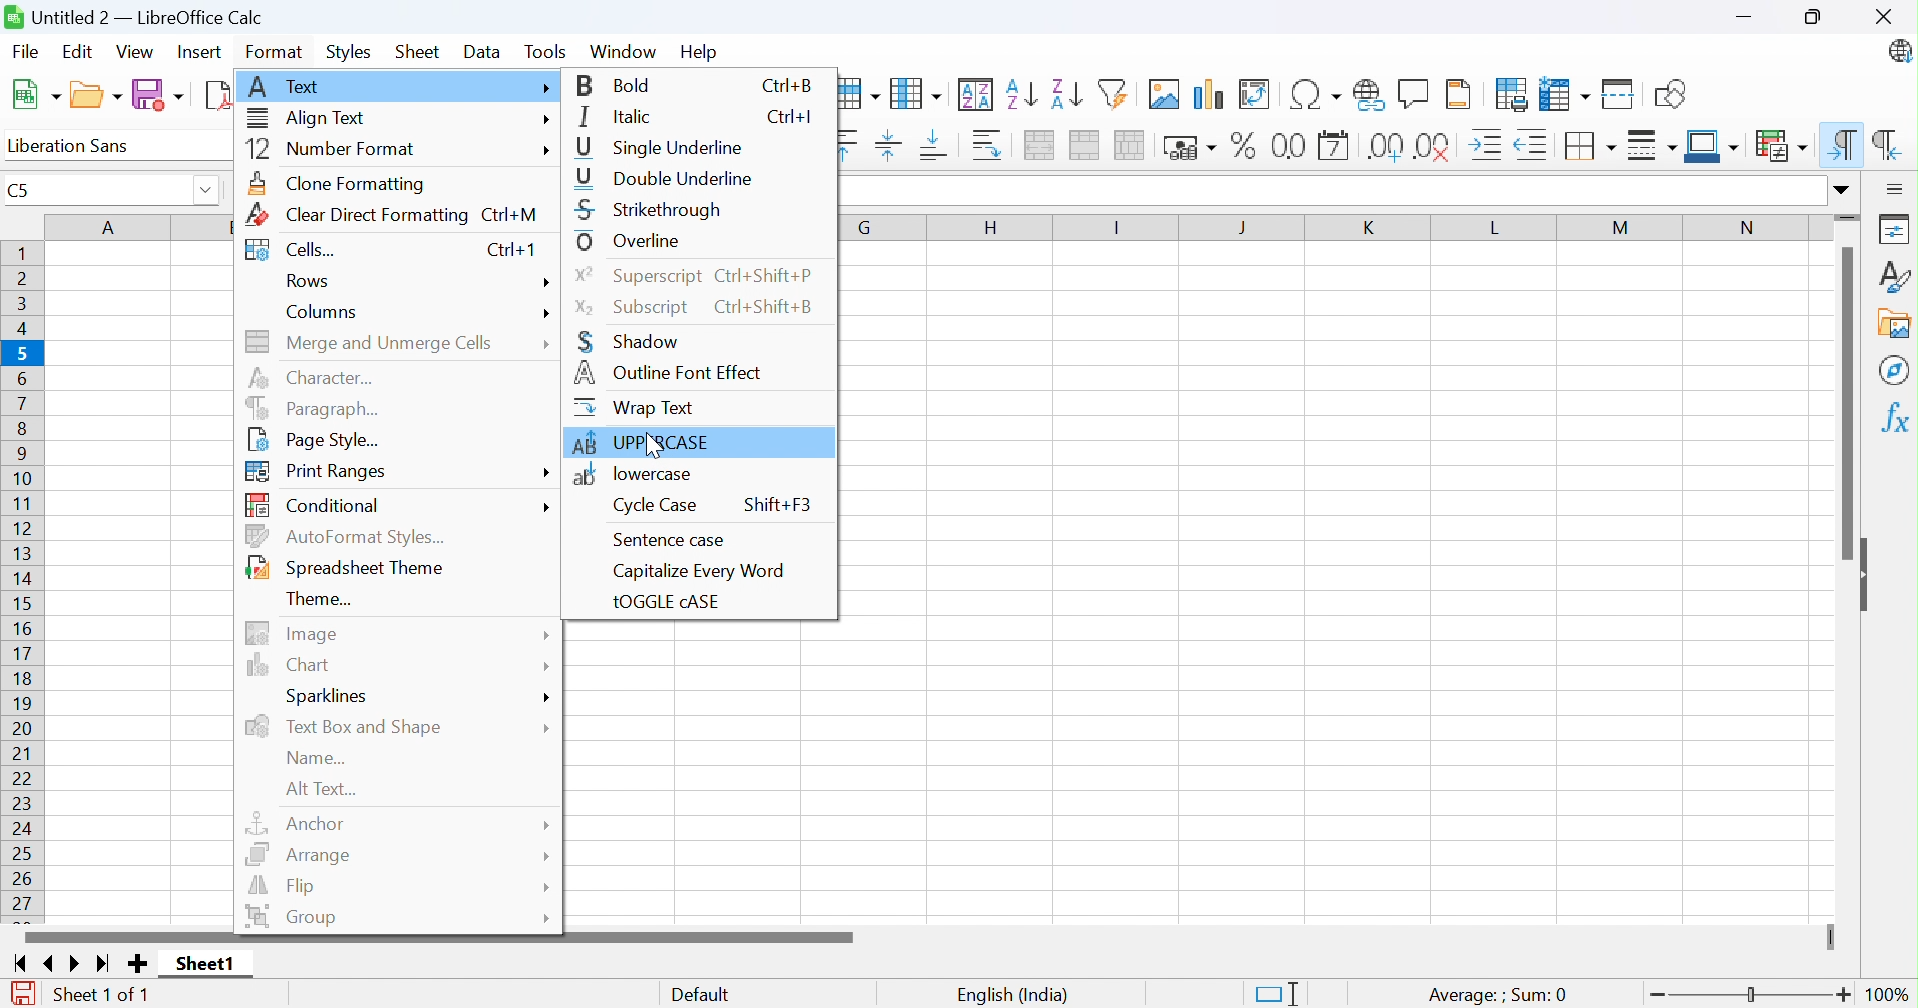 The height and width of the screenshot is (1008, 1918). I want to click on Export as PDF, so click(218, 96).